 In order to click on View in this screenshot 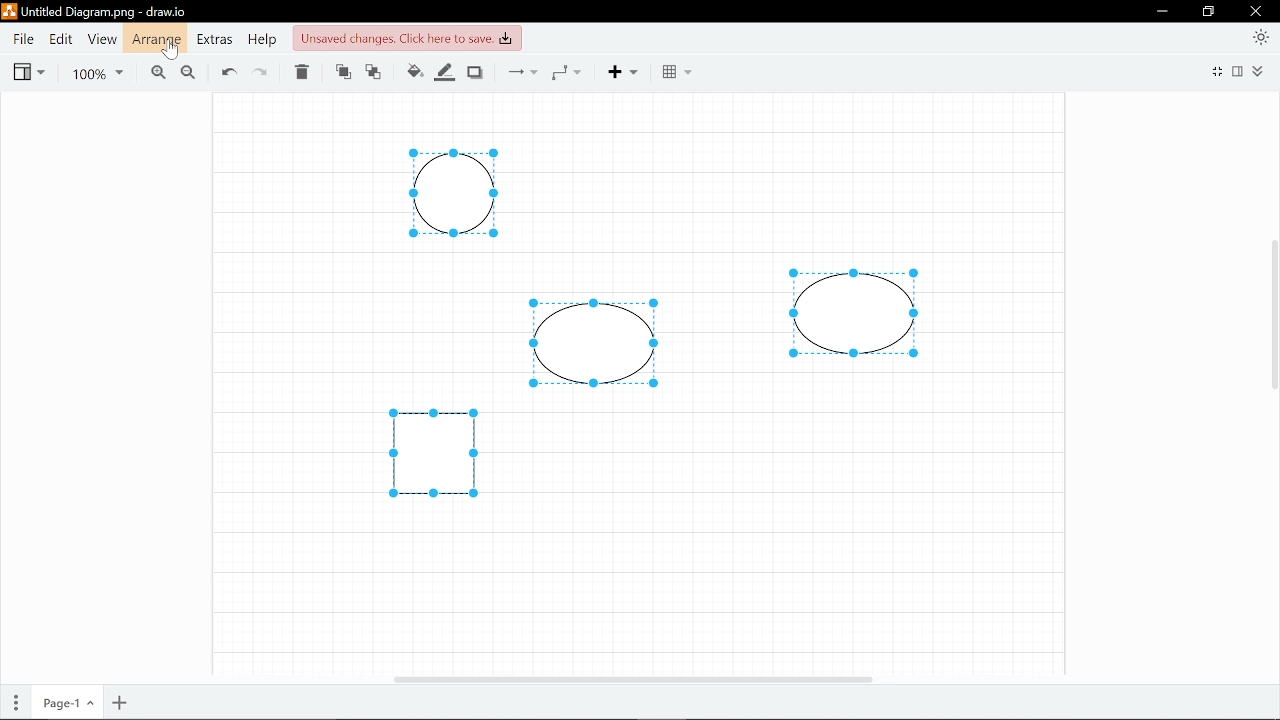, I will do `click(28, 70)`.